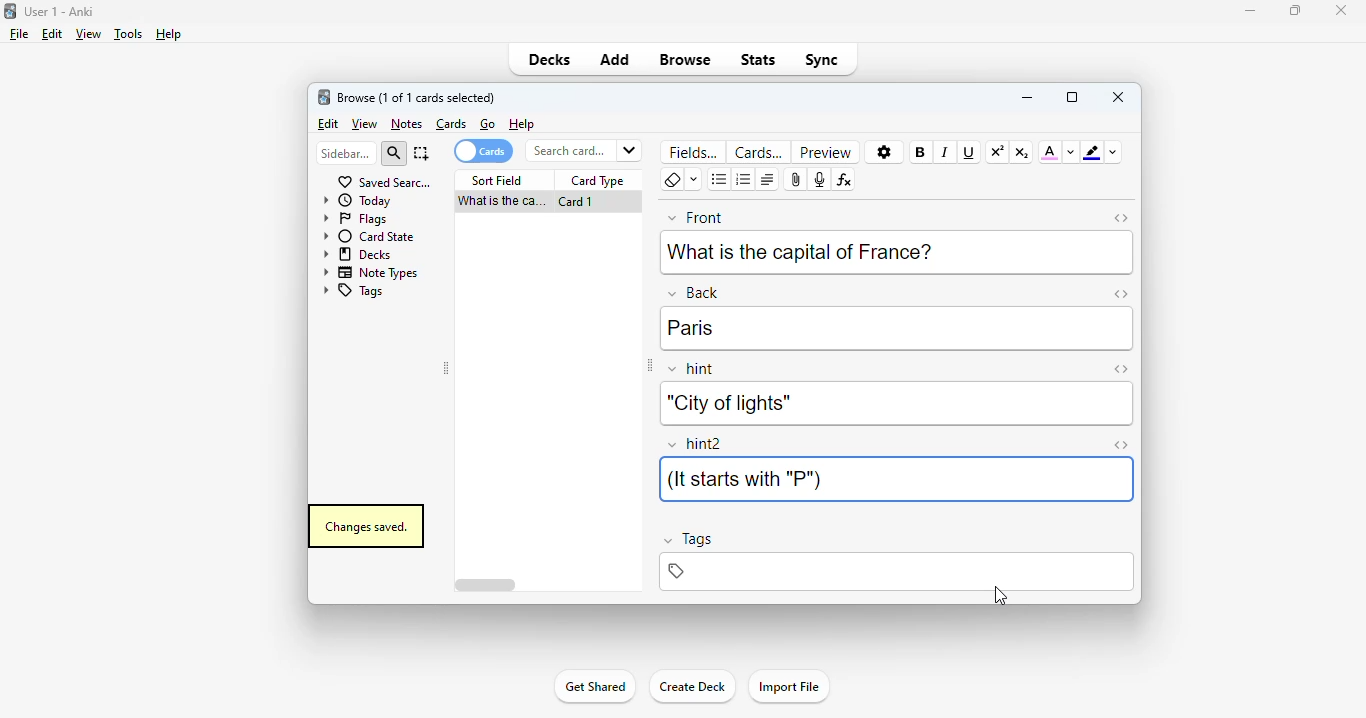 The image size is (1366, 718). What do you see at coordinates (1072, 97) in the screenshot?
I see `maximize` at bounding box center [1072, 97].